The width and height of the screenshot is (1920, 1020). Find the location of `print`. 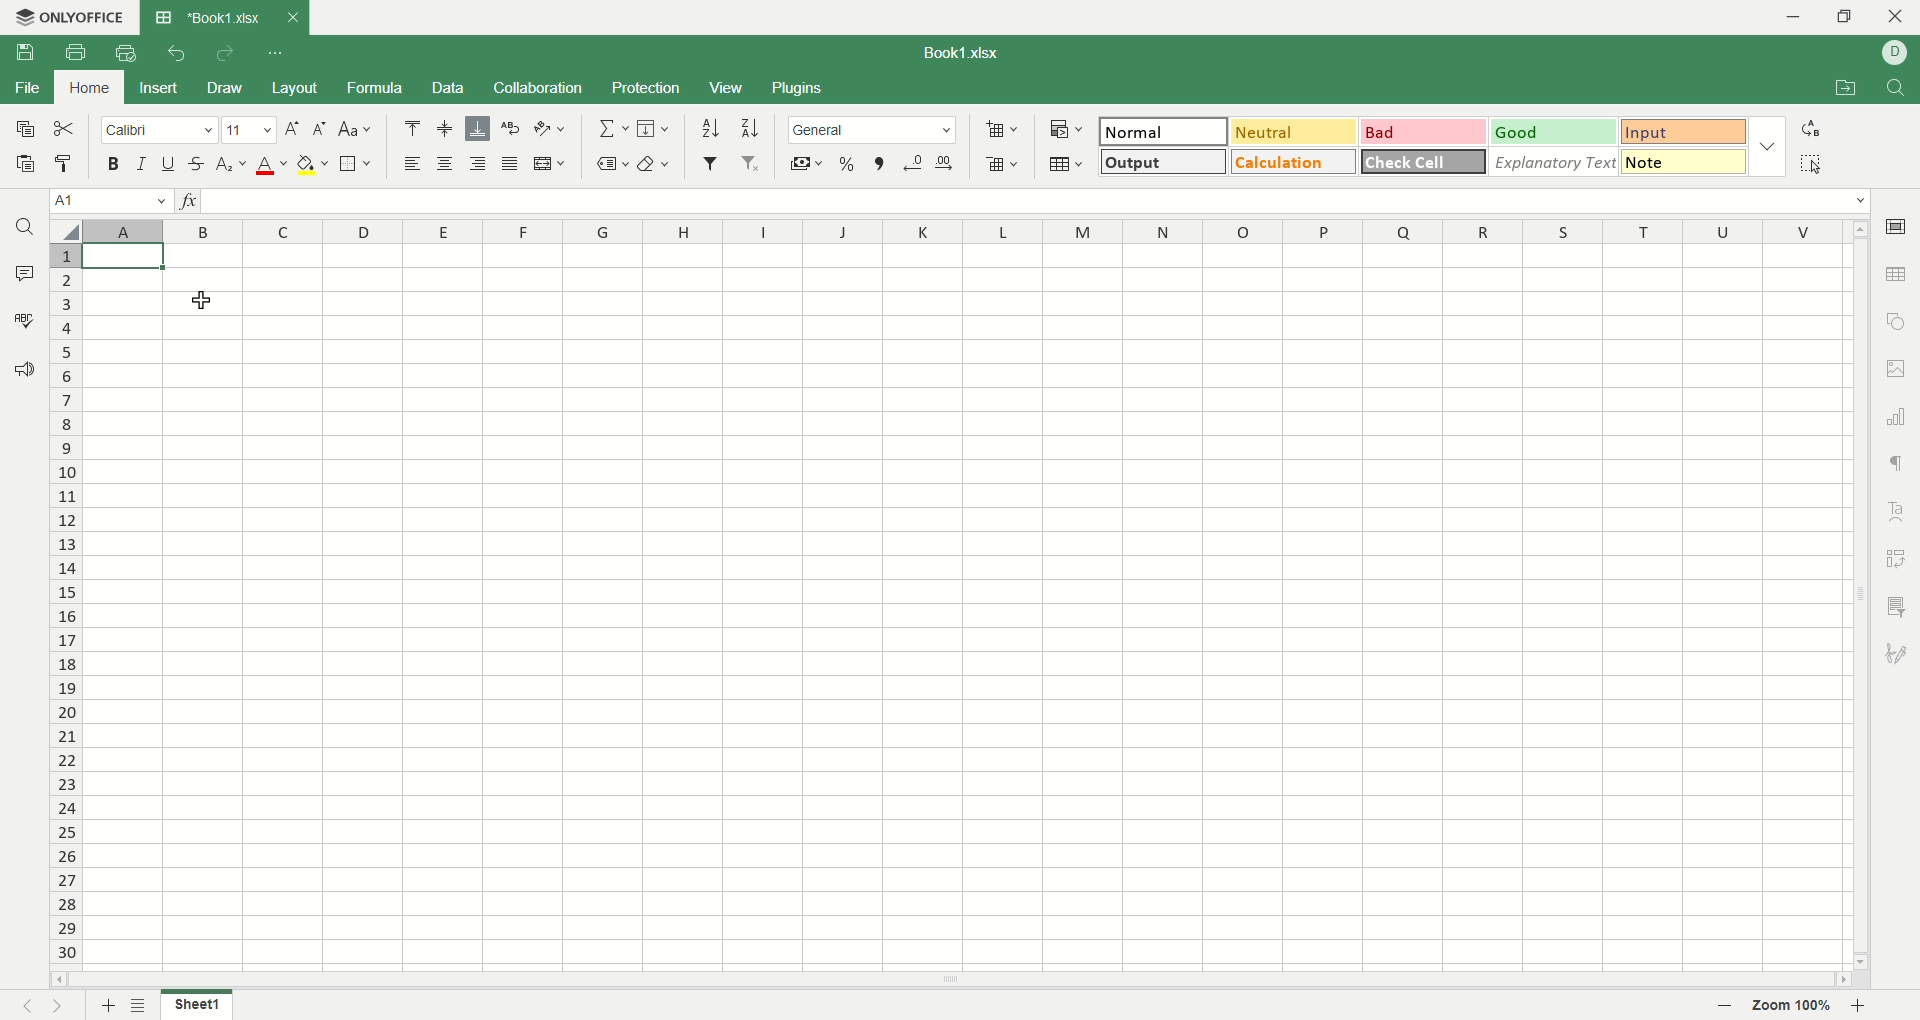

print is located at coordinates (80, 55).